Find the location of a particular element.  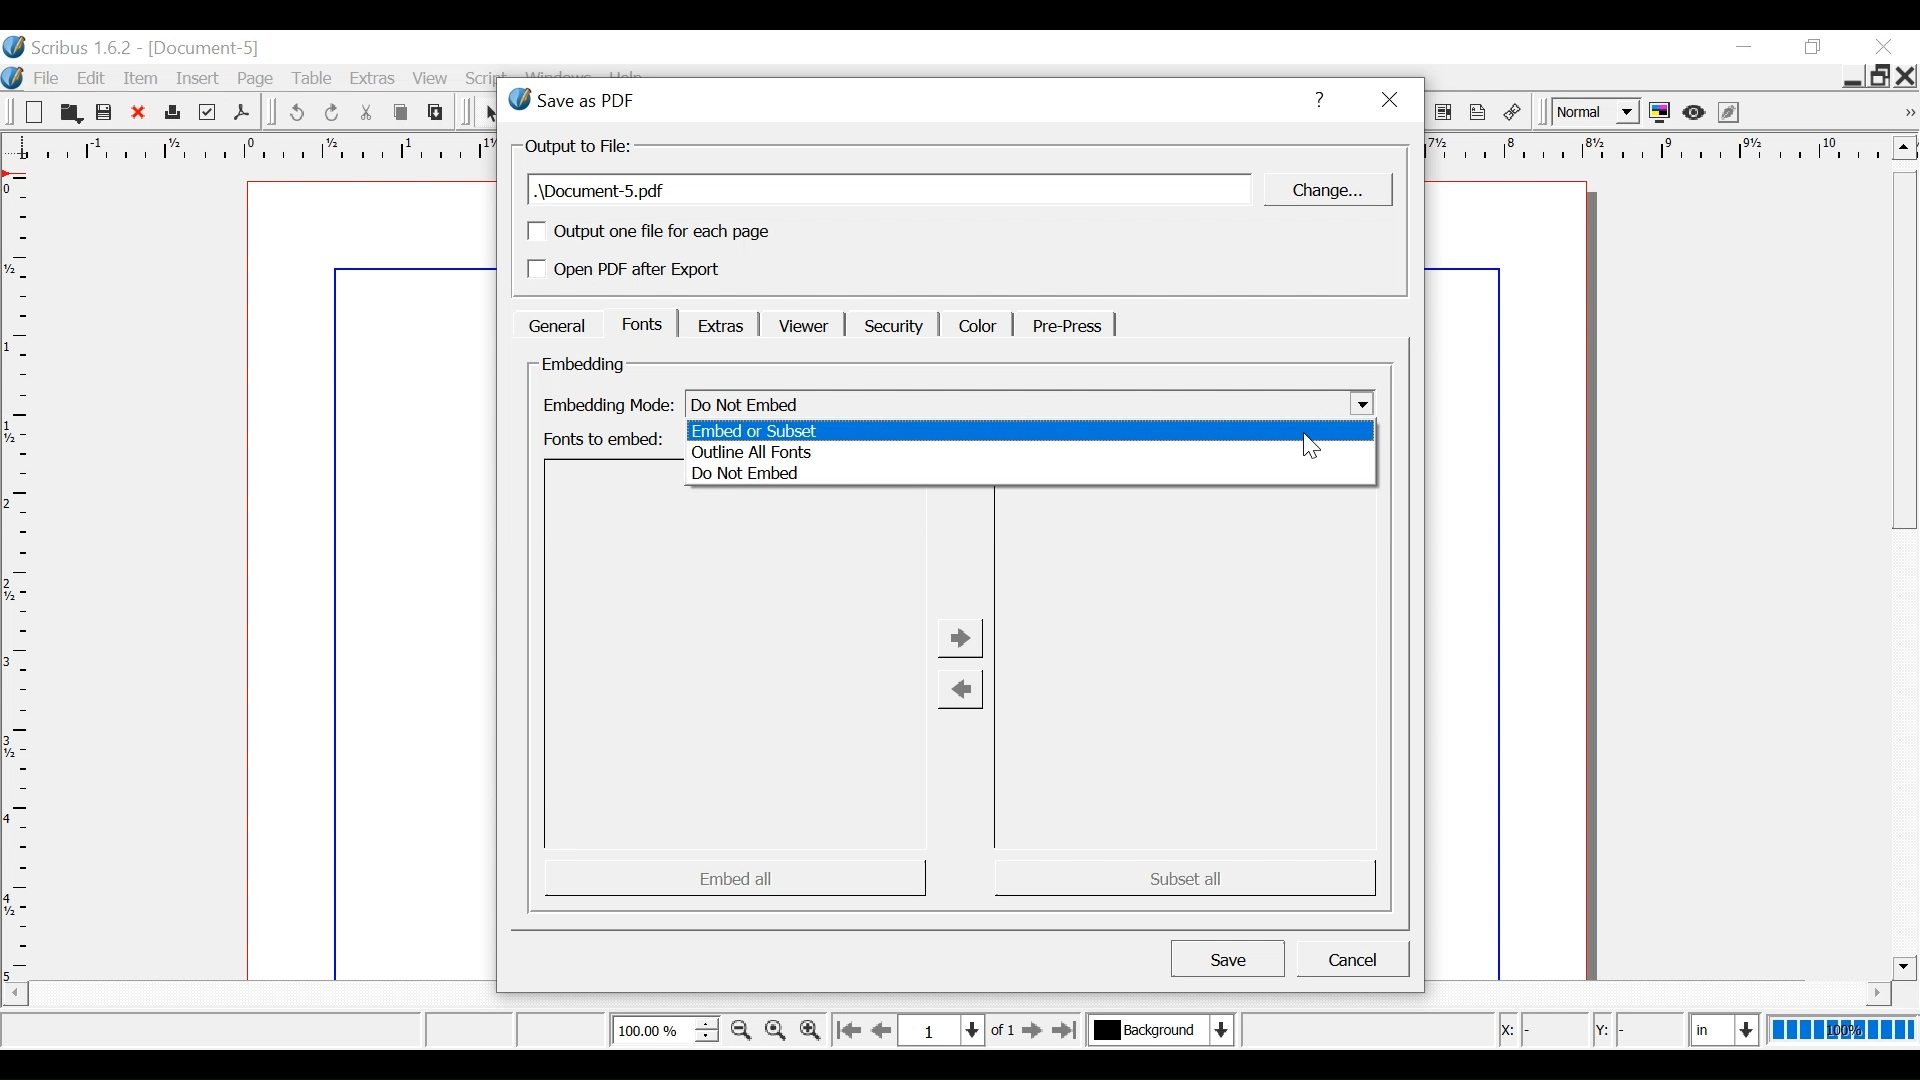

Embedding mode Select is located at coordinates (1029, 406).